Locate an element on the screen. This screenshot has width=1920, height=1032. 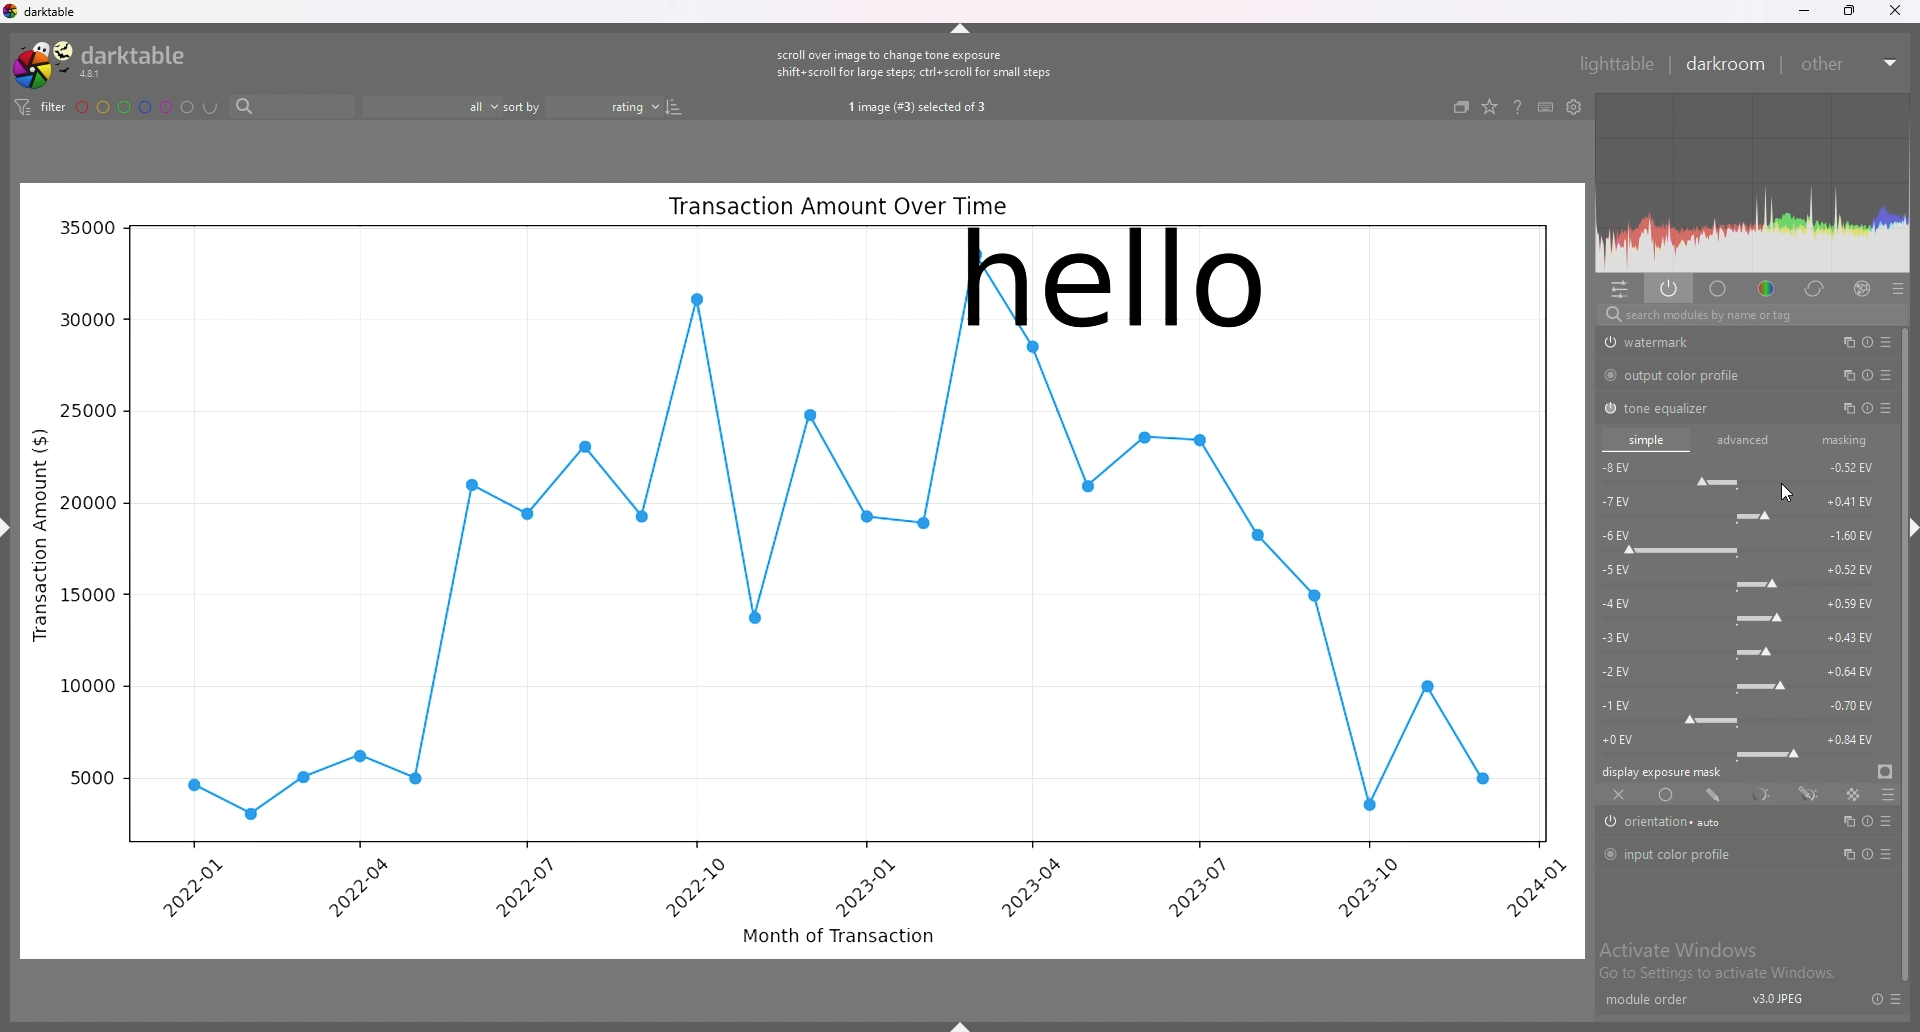
heat map is located at coordinates (1753, 182).